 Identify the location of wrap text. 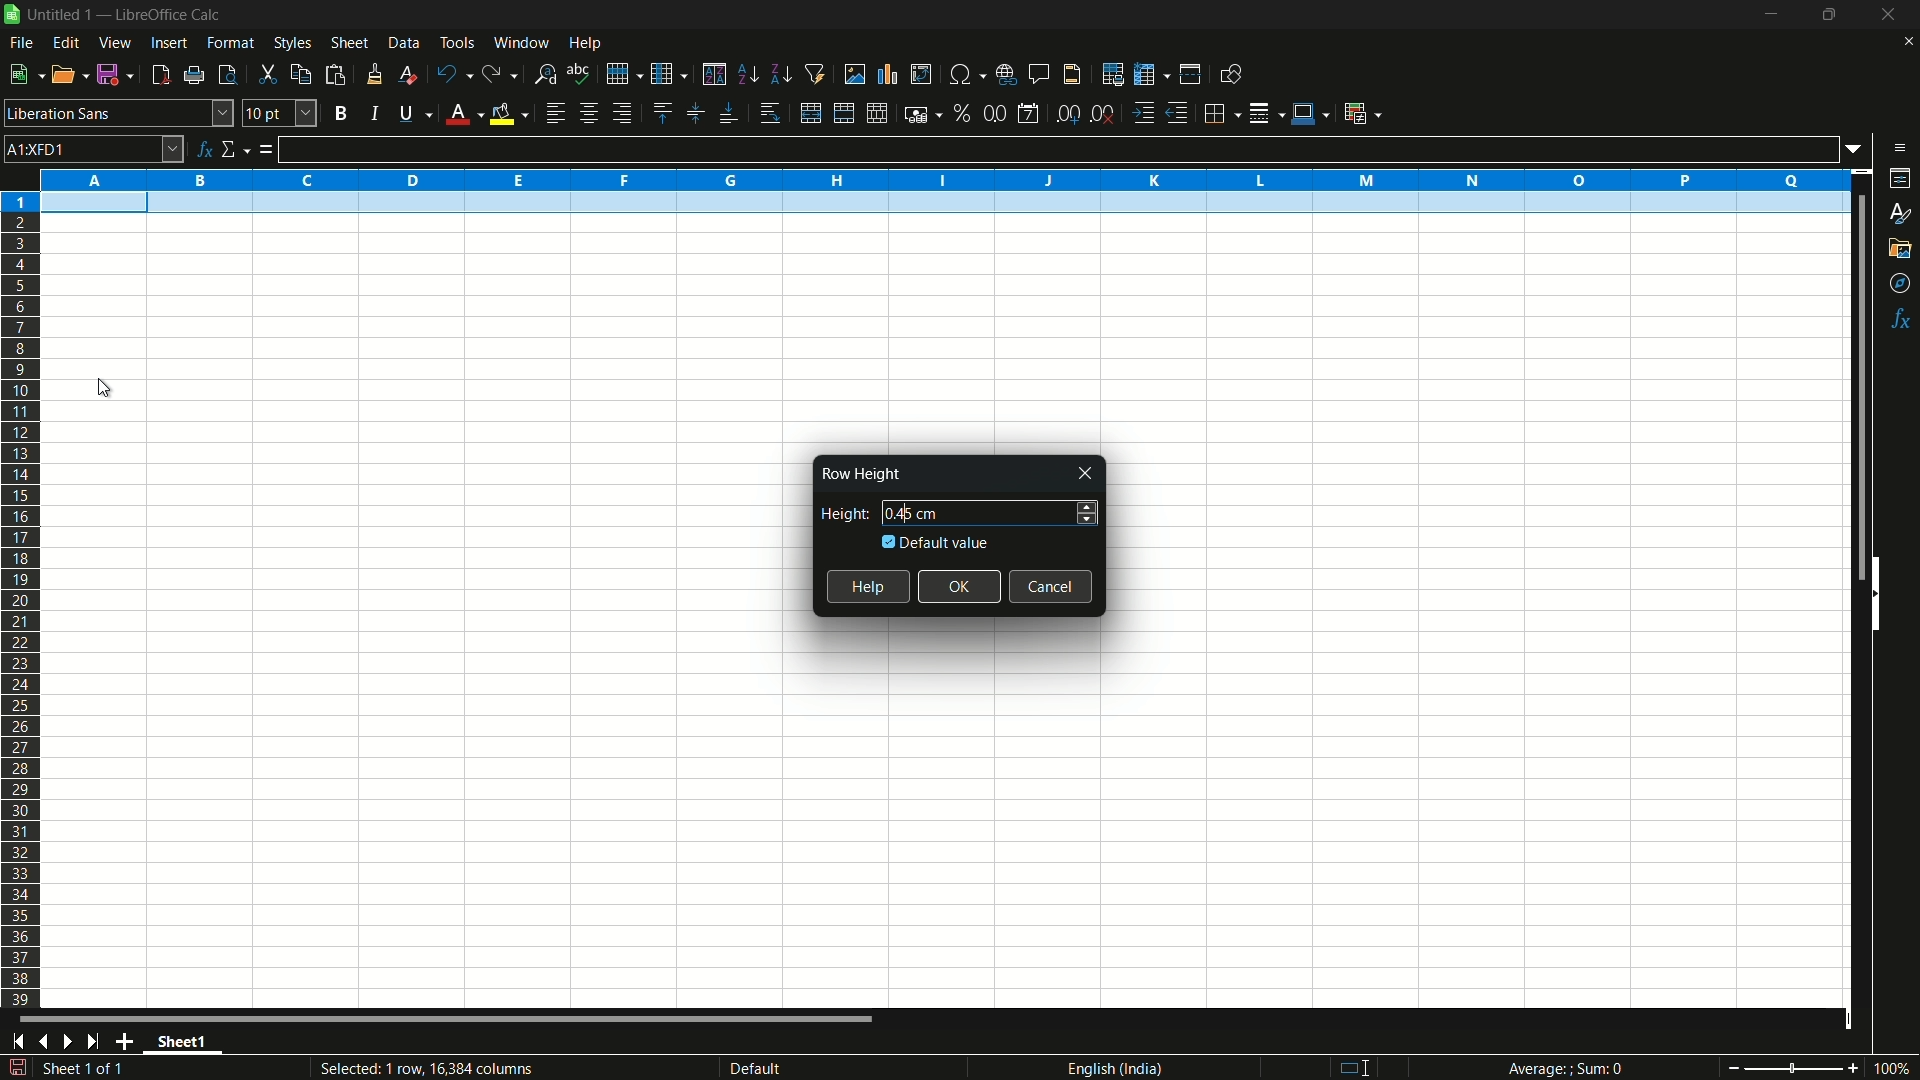
(774, 114).